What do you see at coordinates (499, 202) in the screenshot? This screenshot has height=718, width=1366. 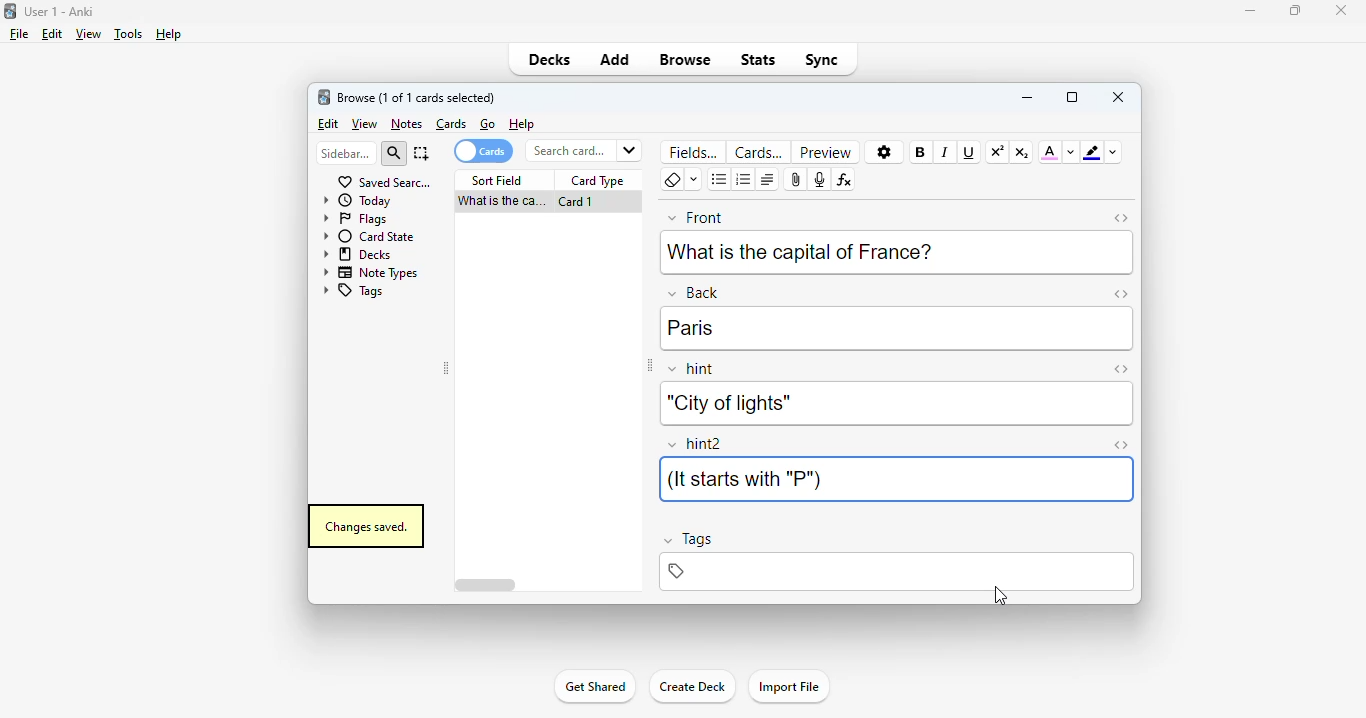 I see `what is the capital of France?` at bounding box center [499, 202].